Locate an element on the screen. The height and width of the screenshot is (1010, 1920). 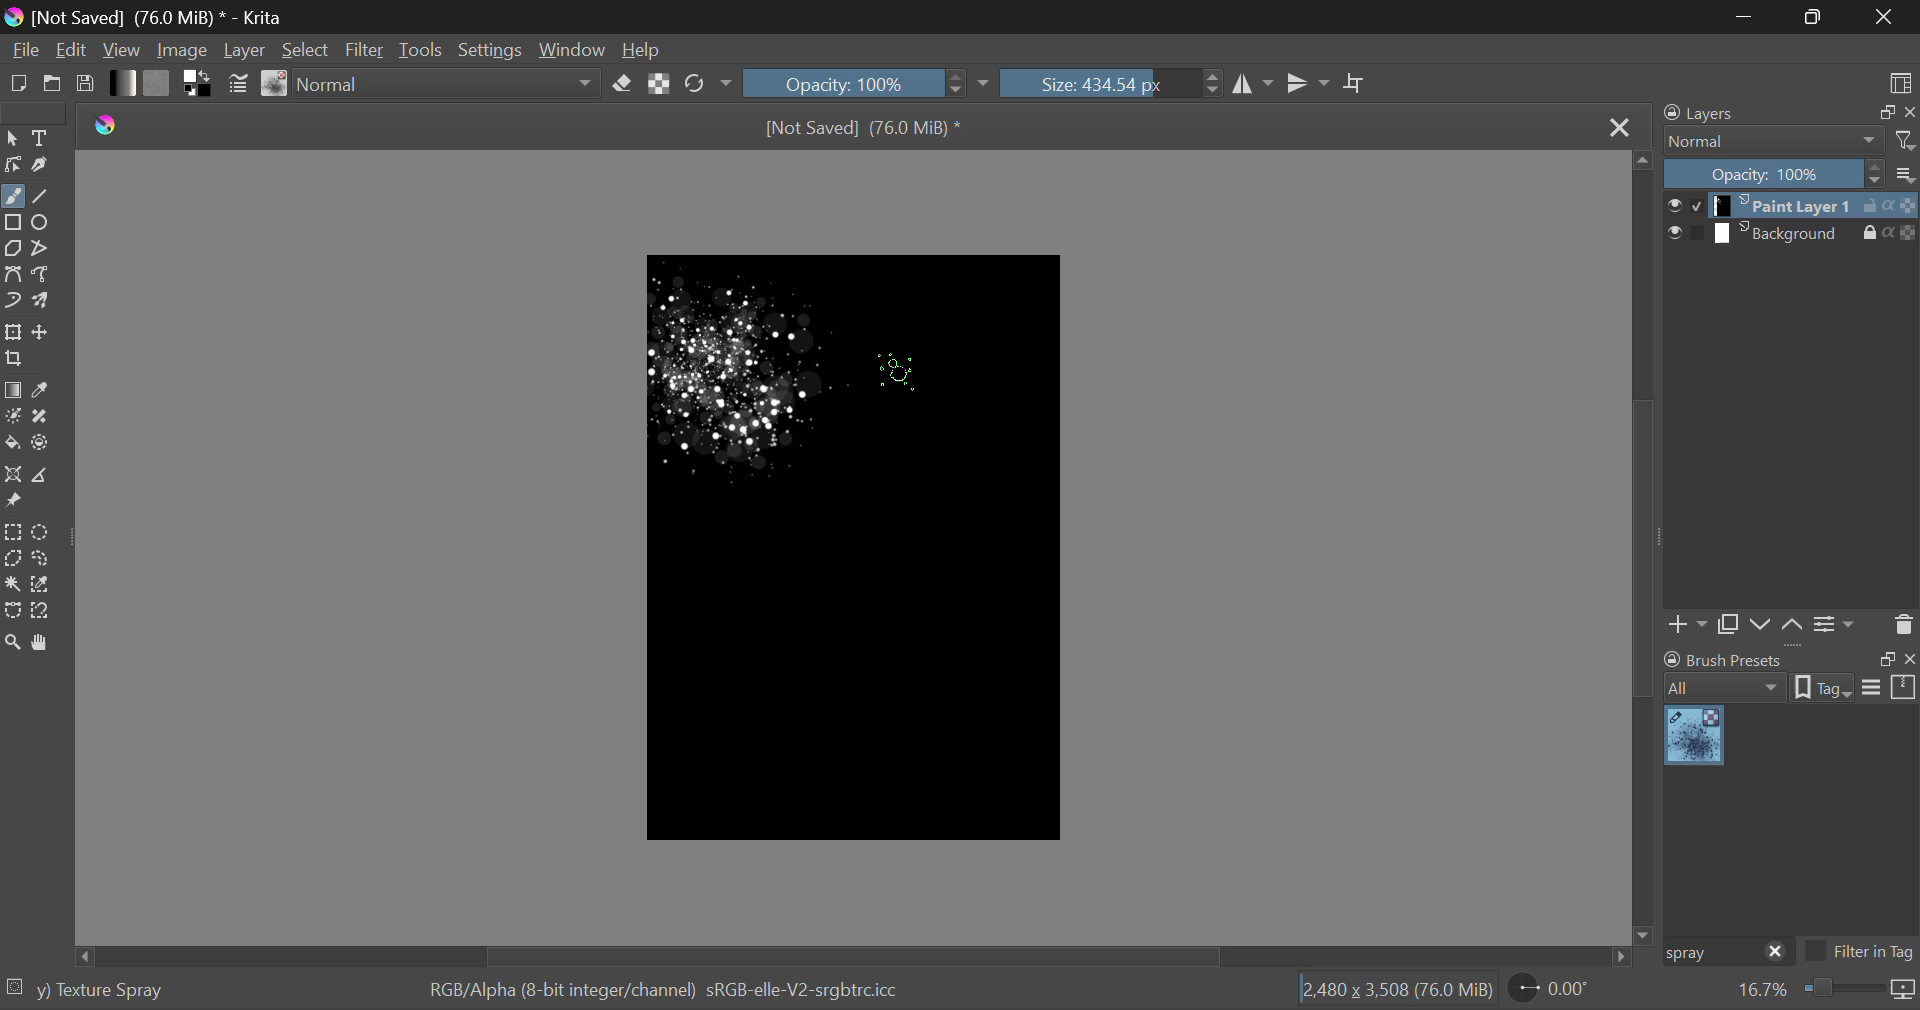
12,480 x 3,508 (69.2 MiB) is located at coordinates (1397, 989).